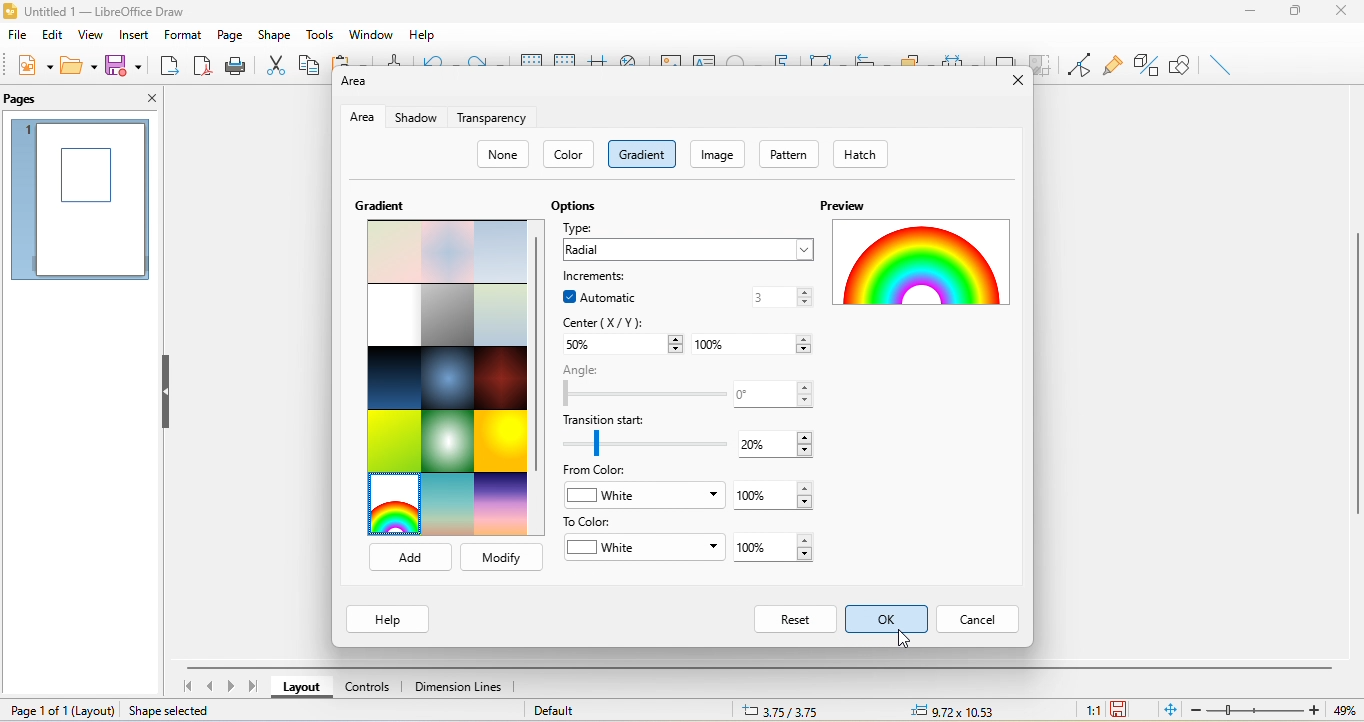  What do you see at coordinates (358, 85) in the screenshot?
I see `area` at bounding box center [358, 85].